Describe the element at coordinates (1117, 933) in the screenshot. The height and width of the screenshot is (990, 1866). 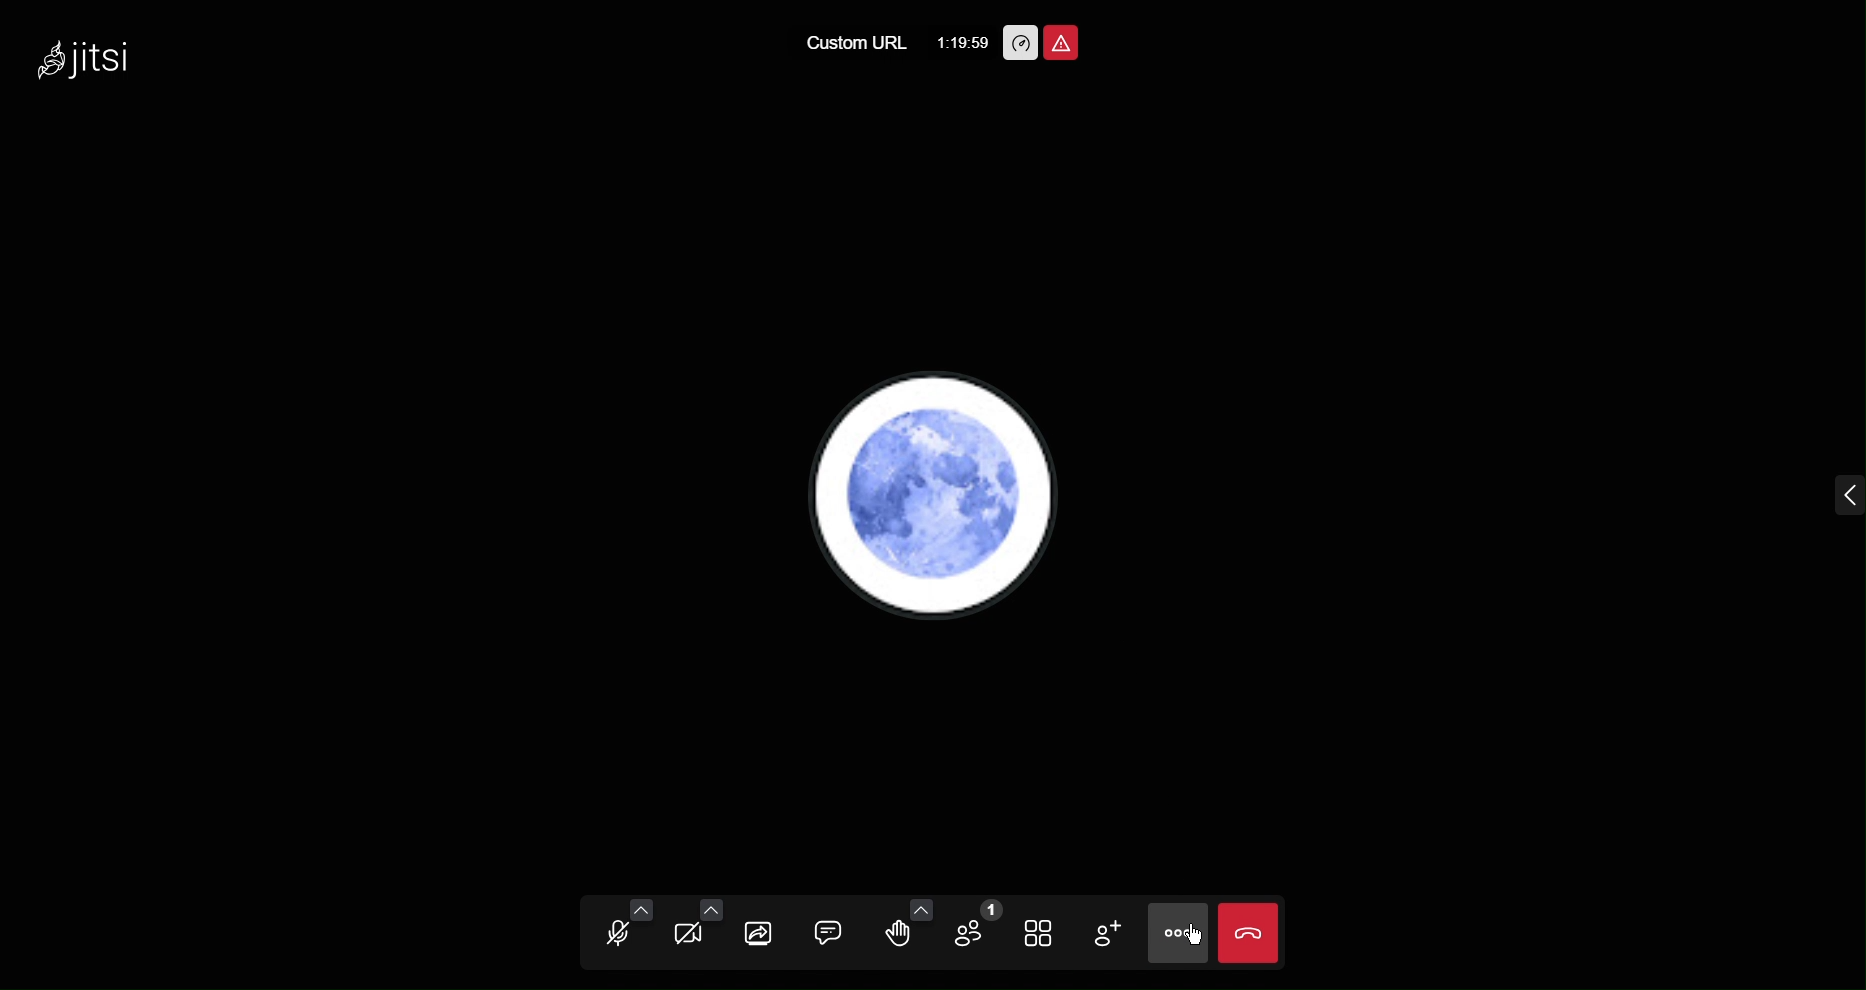
I see `Add Participant` at that location.